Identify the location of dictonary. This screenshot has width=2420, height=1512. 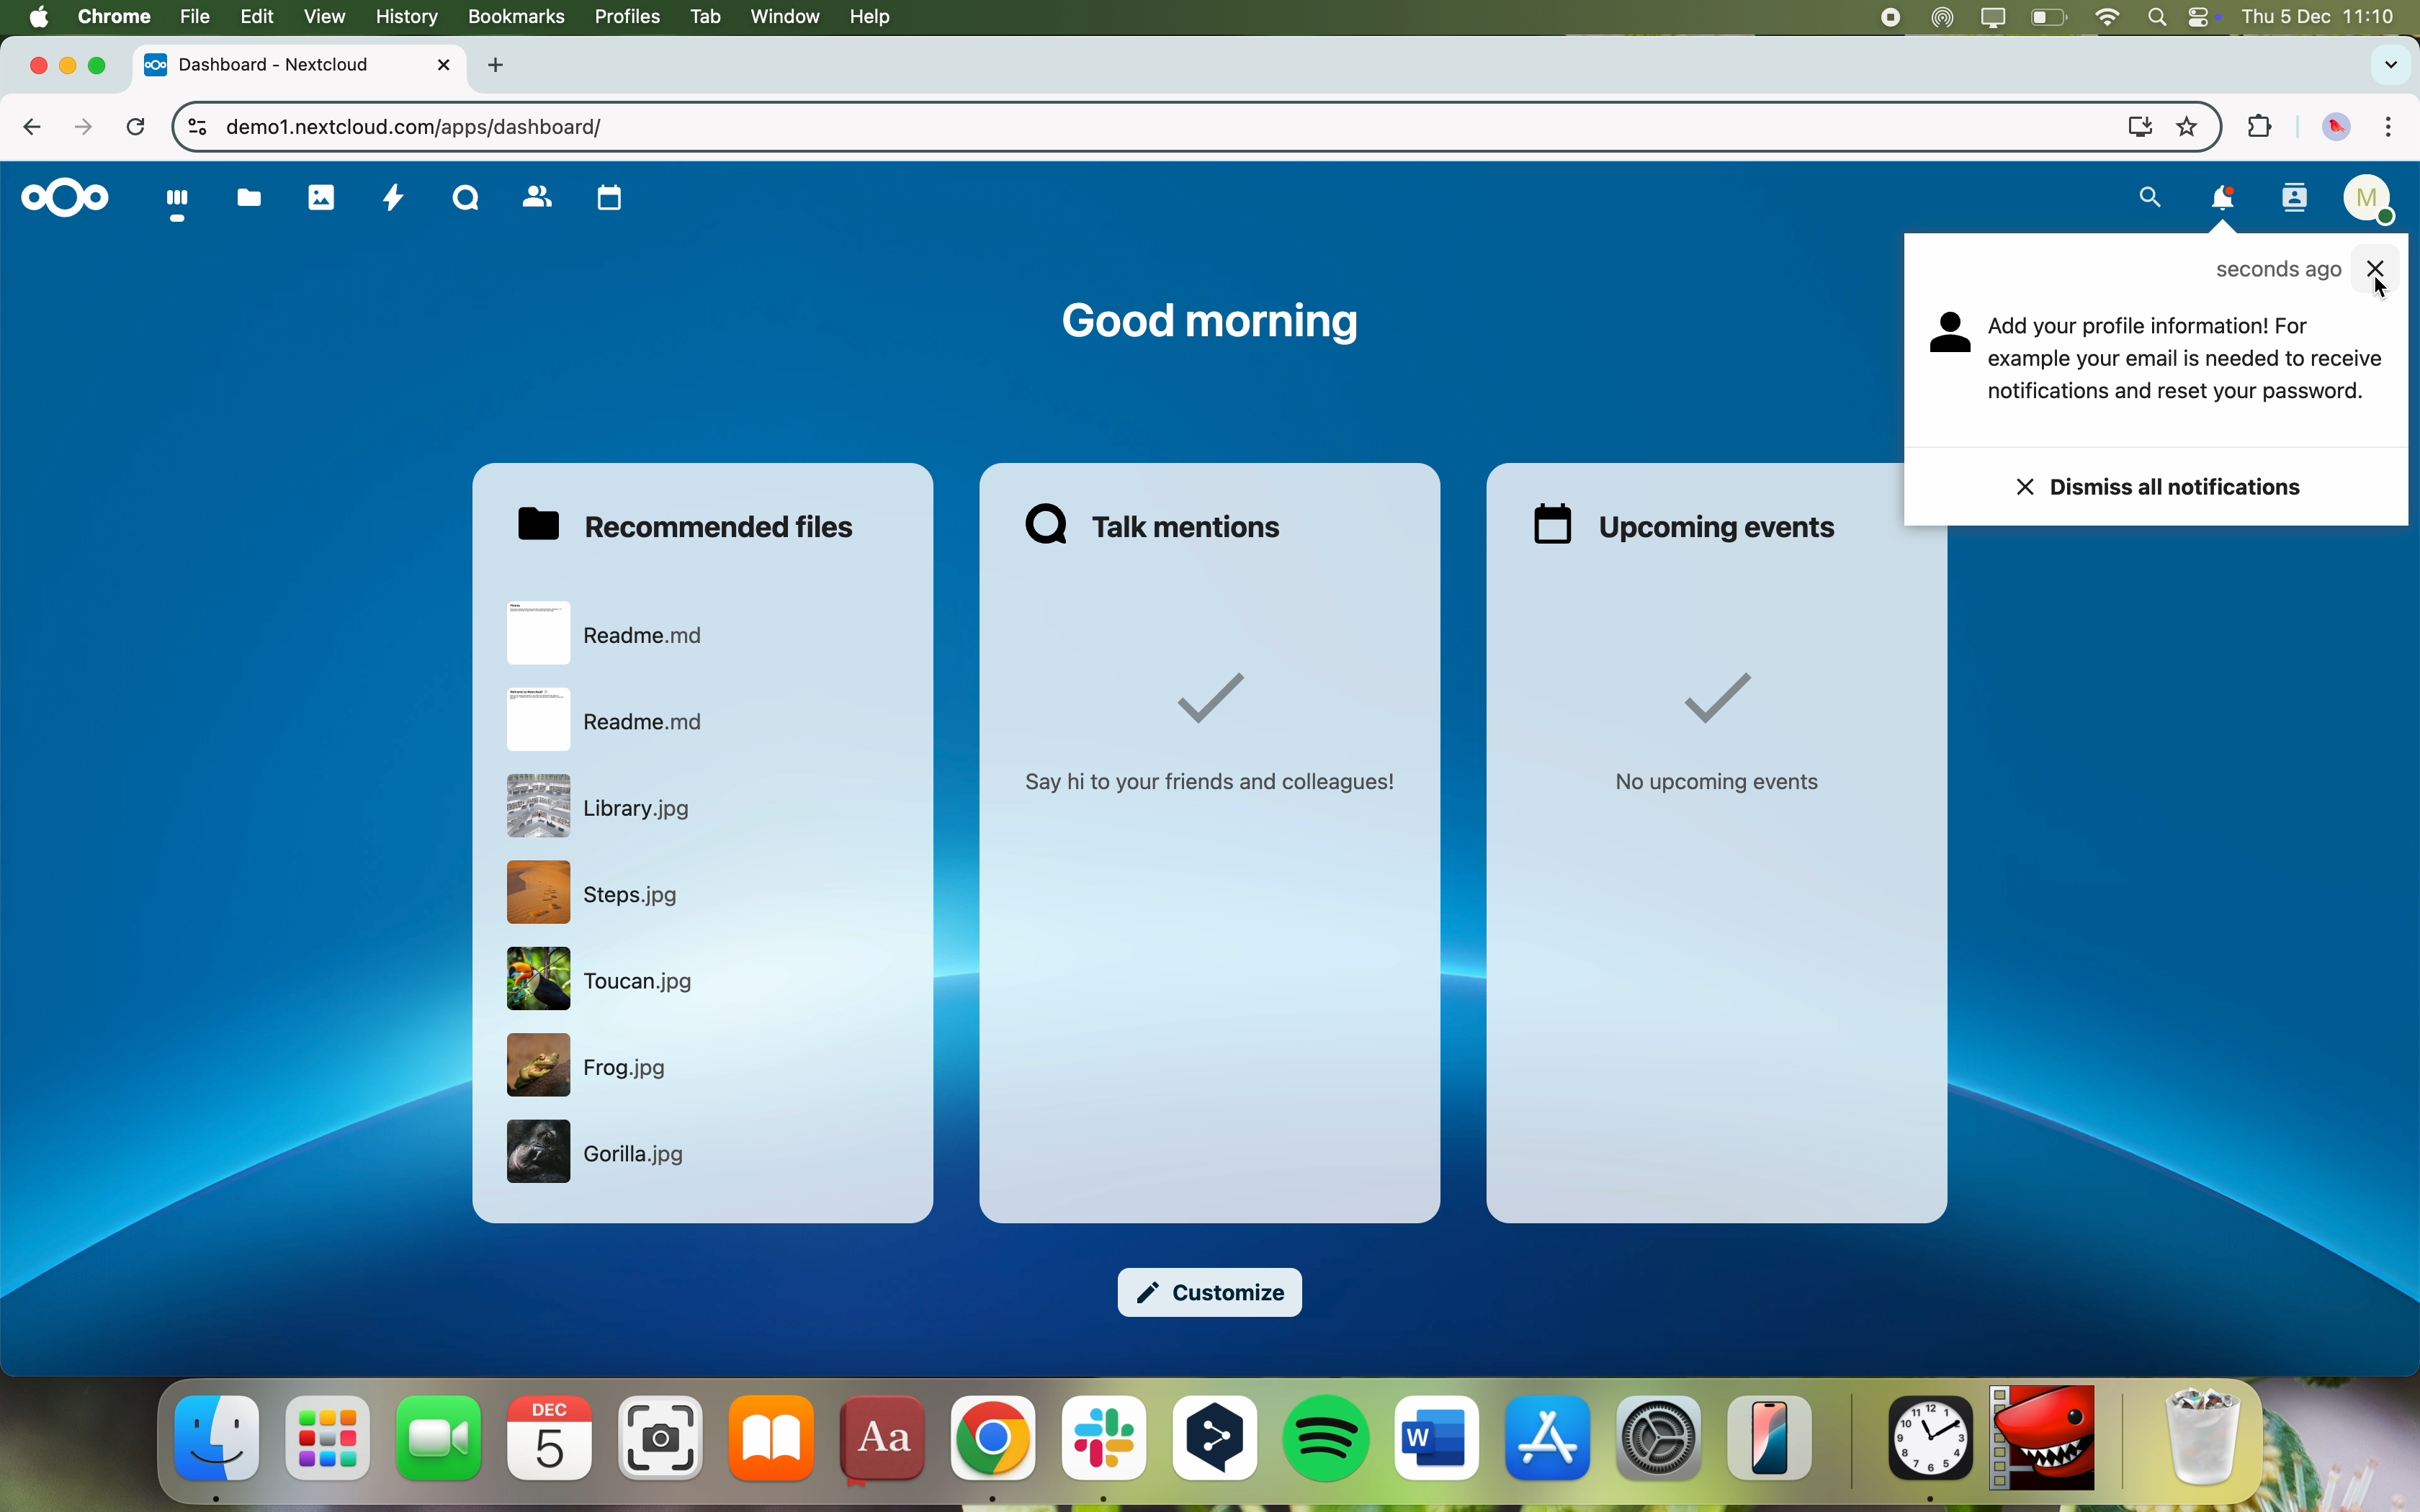
(880, 1444).